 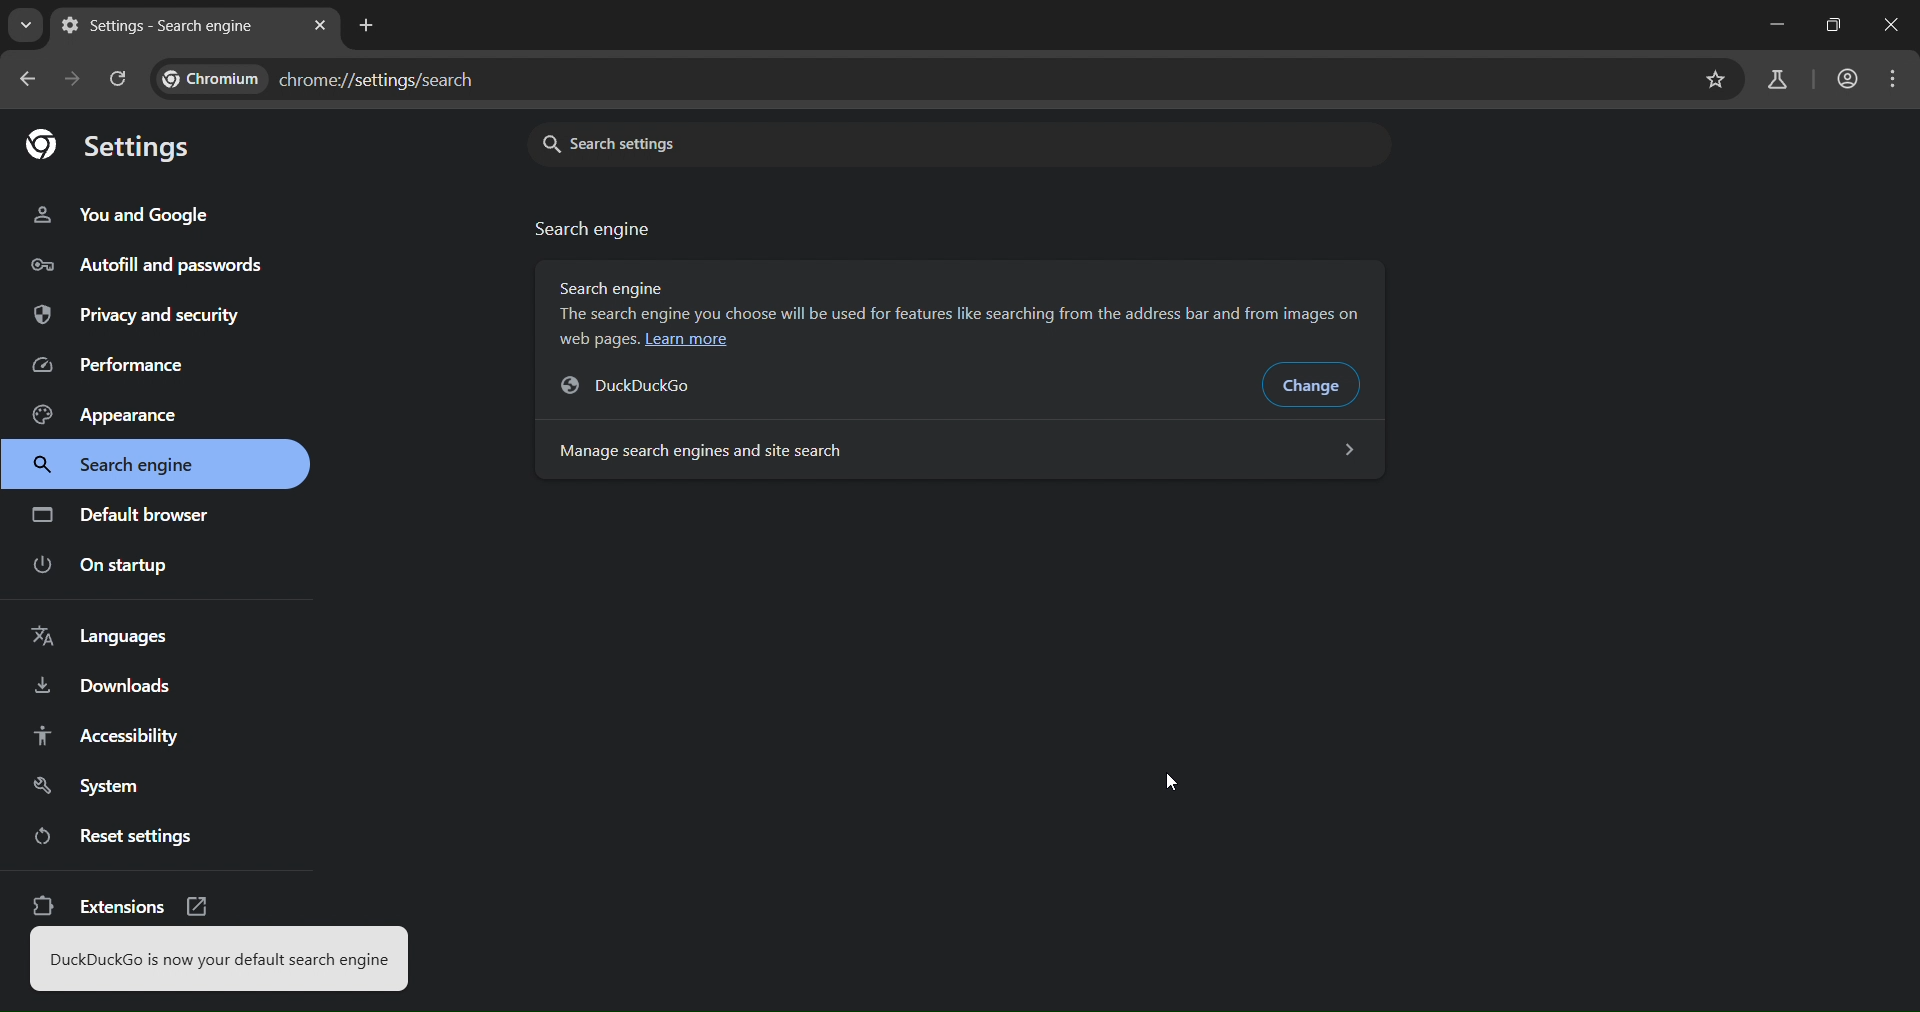 I want to click on reset settings, so click(x=120, y=835).